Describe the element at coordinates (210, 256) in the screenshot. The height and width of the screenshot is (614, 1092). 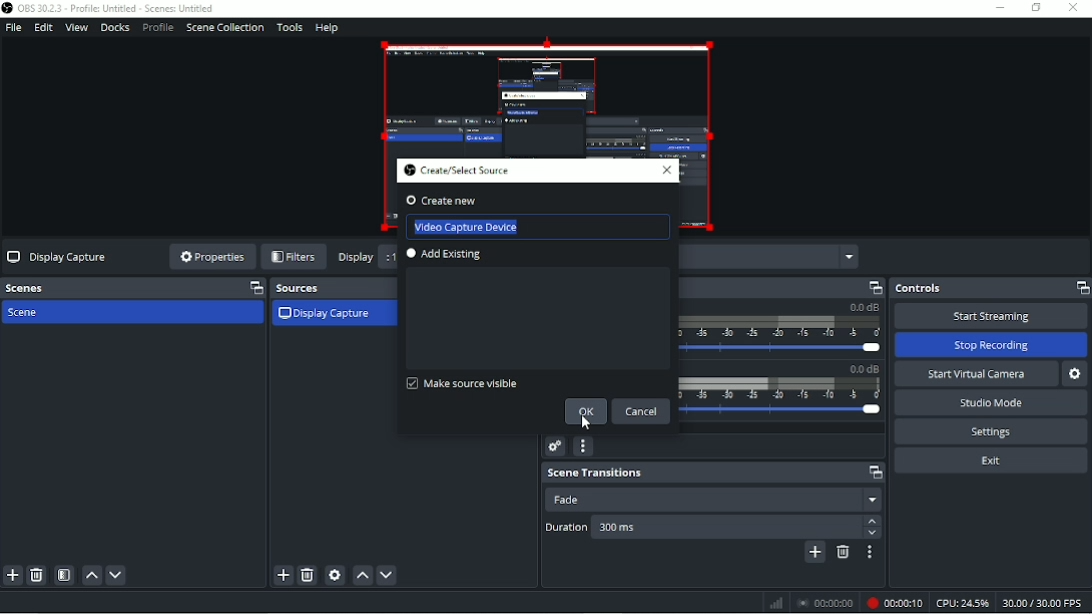
I see `Properties` at that location.